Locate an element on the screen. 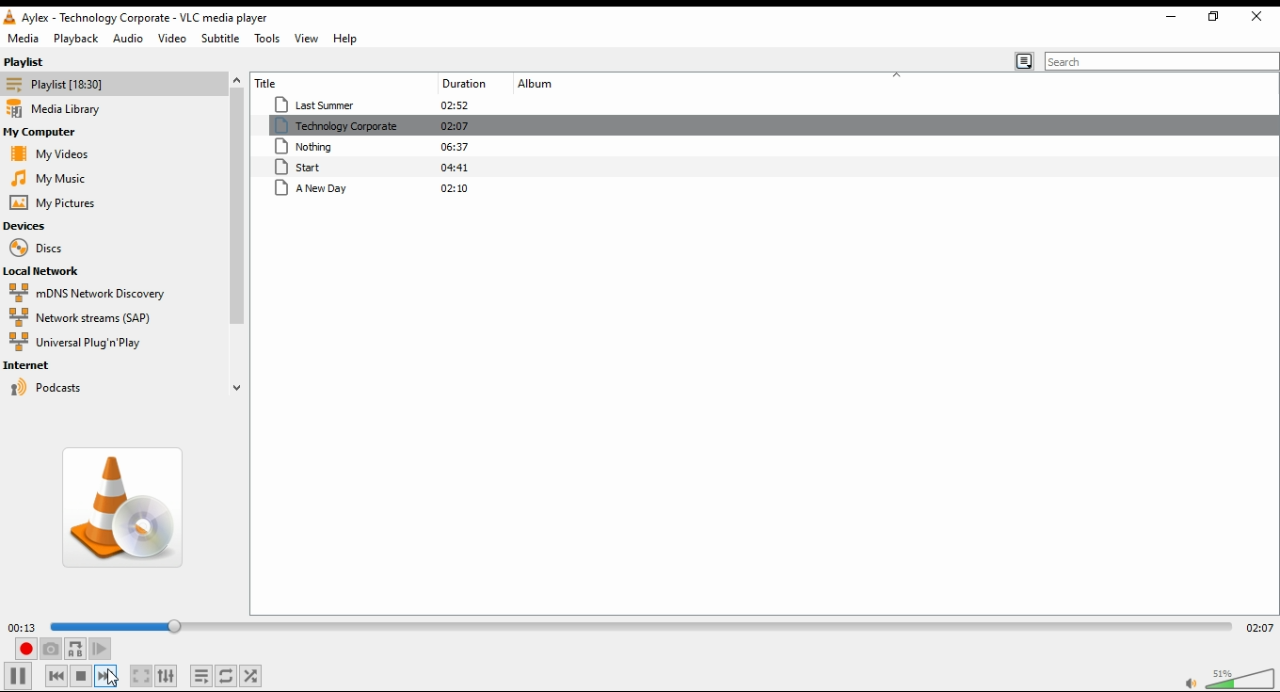 The image size is (1280, 692). search bar is located at coordinates (1160, 61).